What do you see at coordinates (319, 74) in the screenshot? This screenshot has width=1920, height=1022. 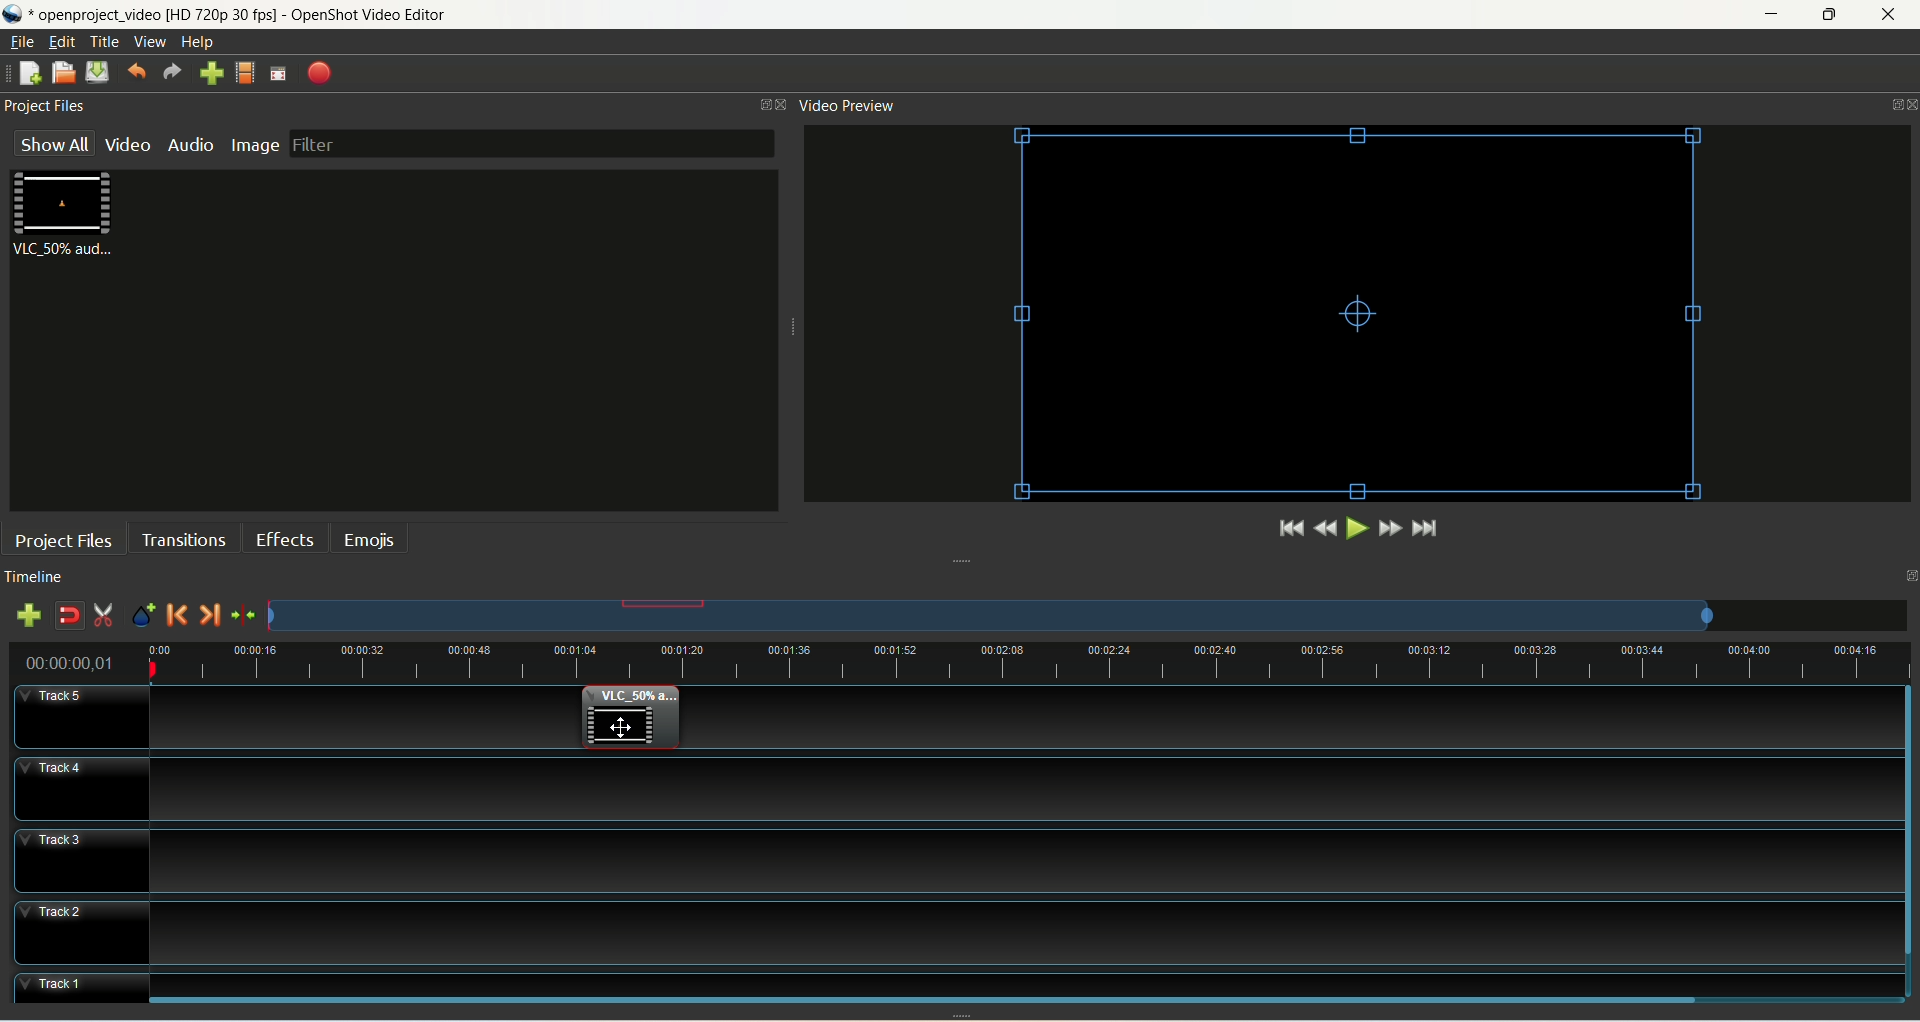 I see `export video` at bounding box center [319, 74].